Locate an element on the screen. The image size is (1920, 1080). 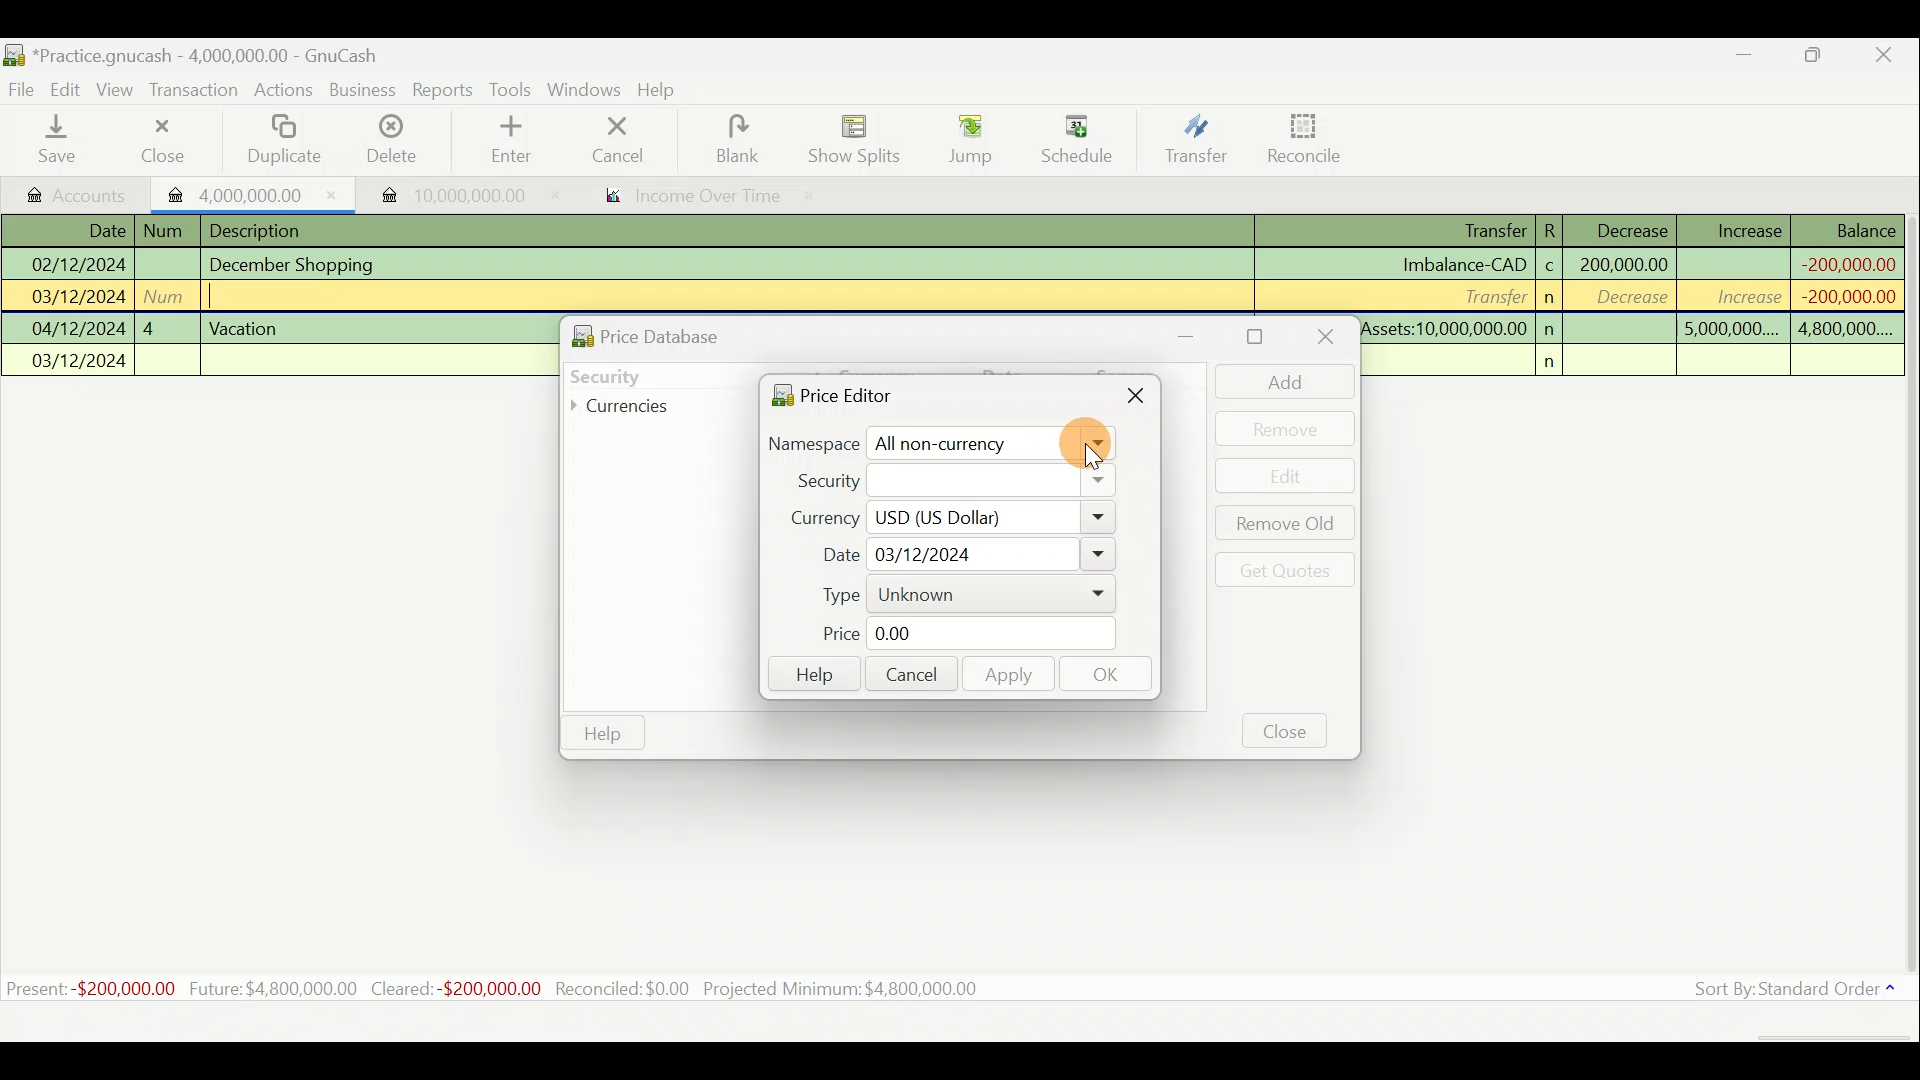
Transfer is located at coordinates (1475, 232).